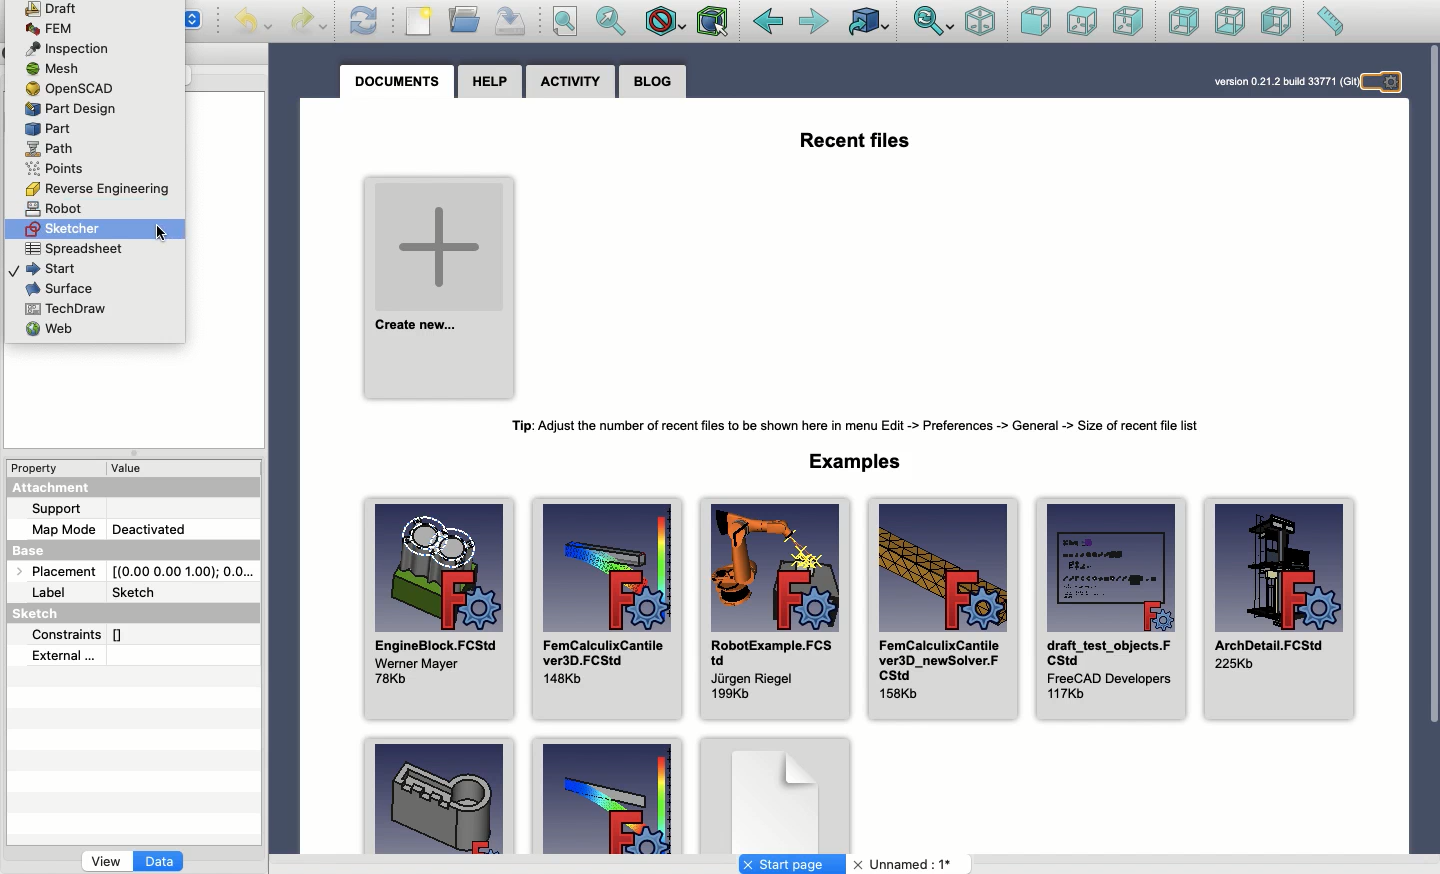 The width and height of the screenshot is (1440, 874). What do you see at coordinates (57, 68) in the screenshot?
I see `Mesh` at bounding box center [57, 68].